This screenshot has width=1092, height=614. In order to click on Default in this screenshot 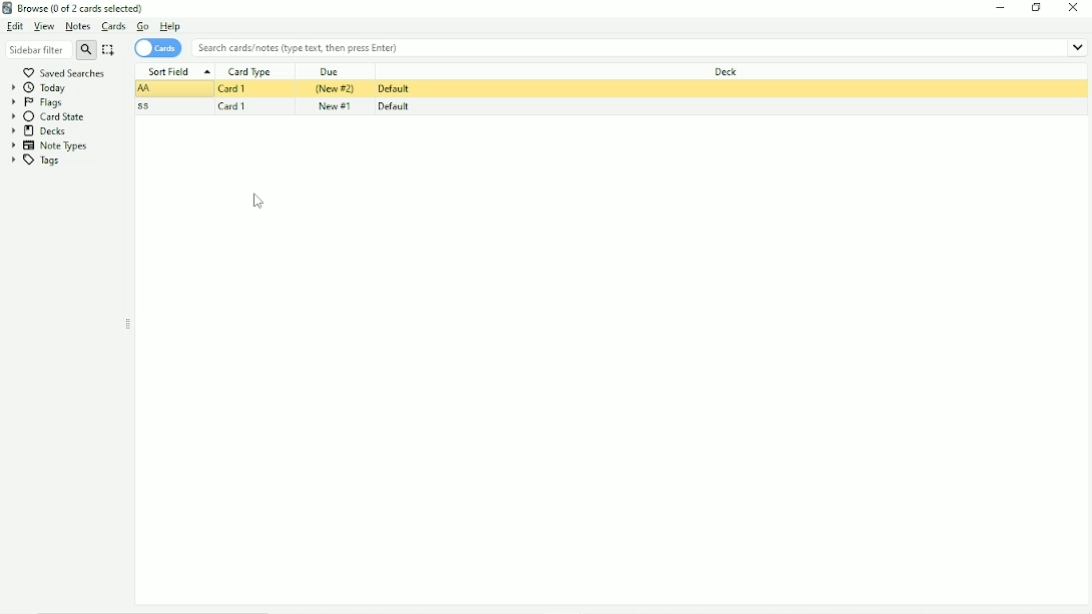, I will do `click(397, 106)`.